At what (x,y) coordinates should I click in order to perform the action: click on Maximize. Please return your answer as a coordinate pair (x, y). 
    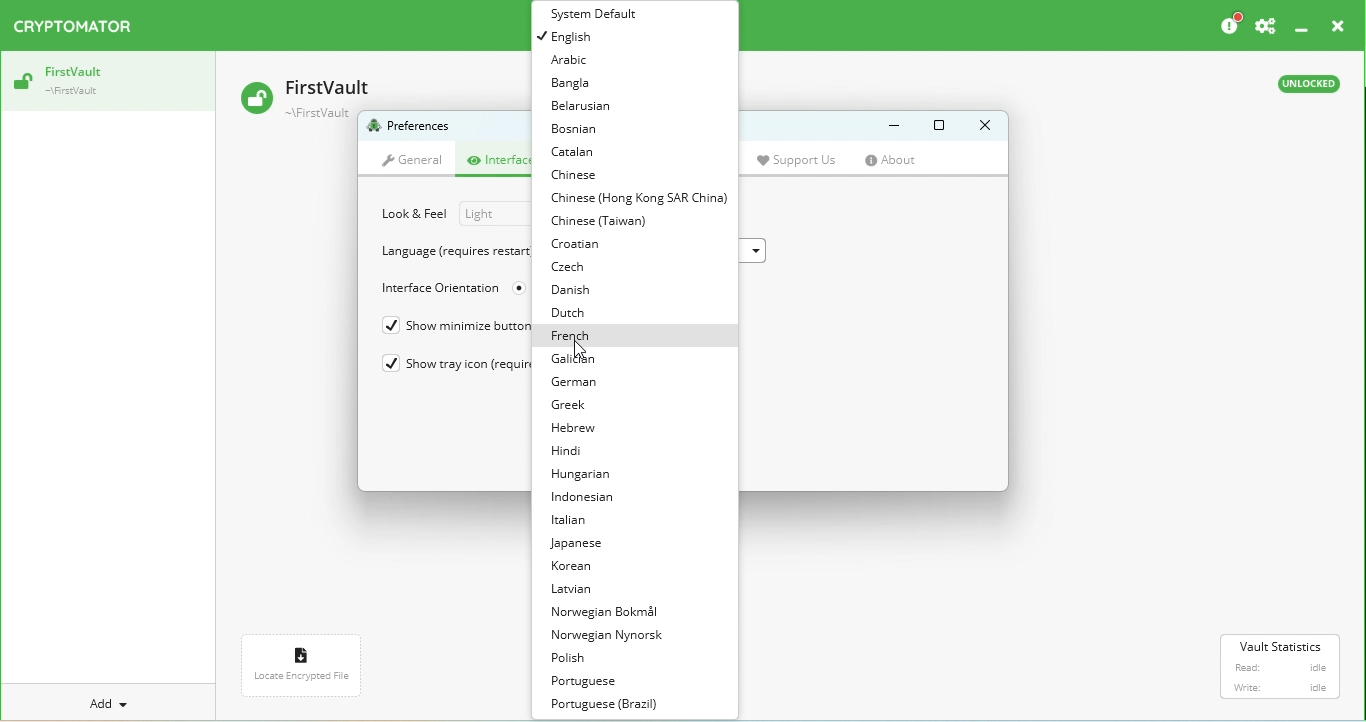
    Looking at the image, I should click on (939, 126).